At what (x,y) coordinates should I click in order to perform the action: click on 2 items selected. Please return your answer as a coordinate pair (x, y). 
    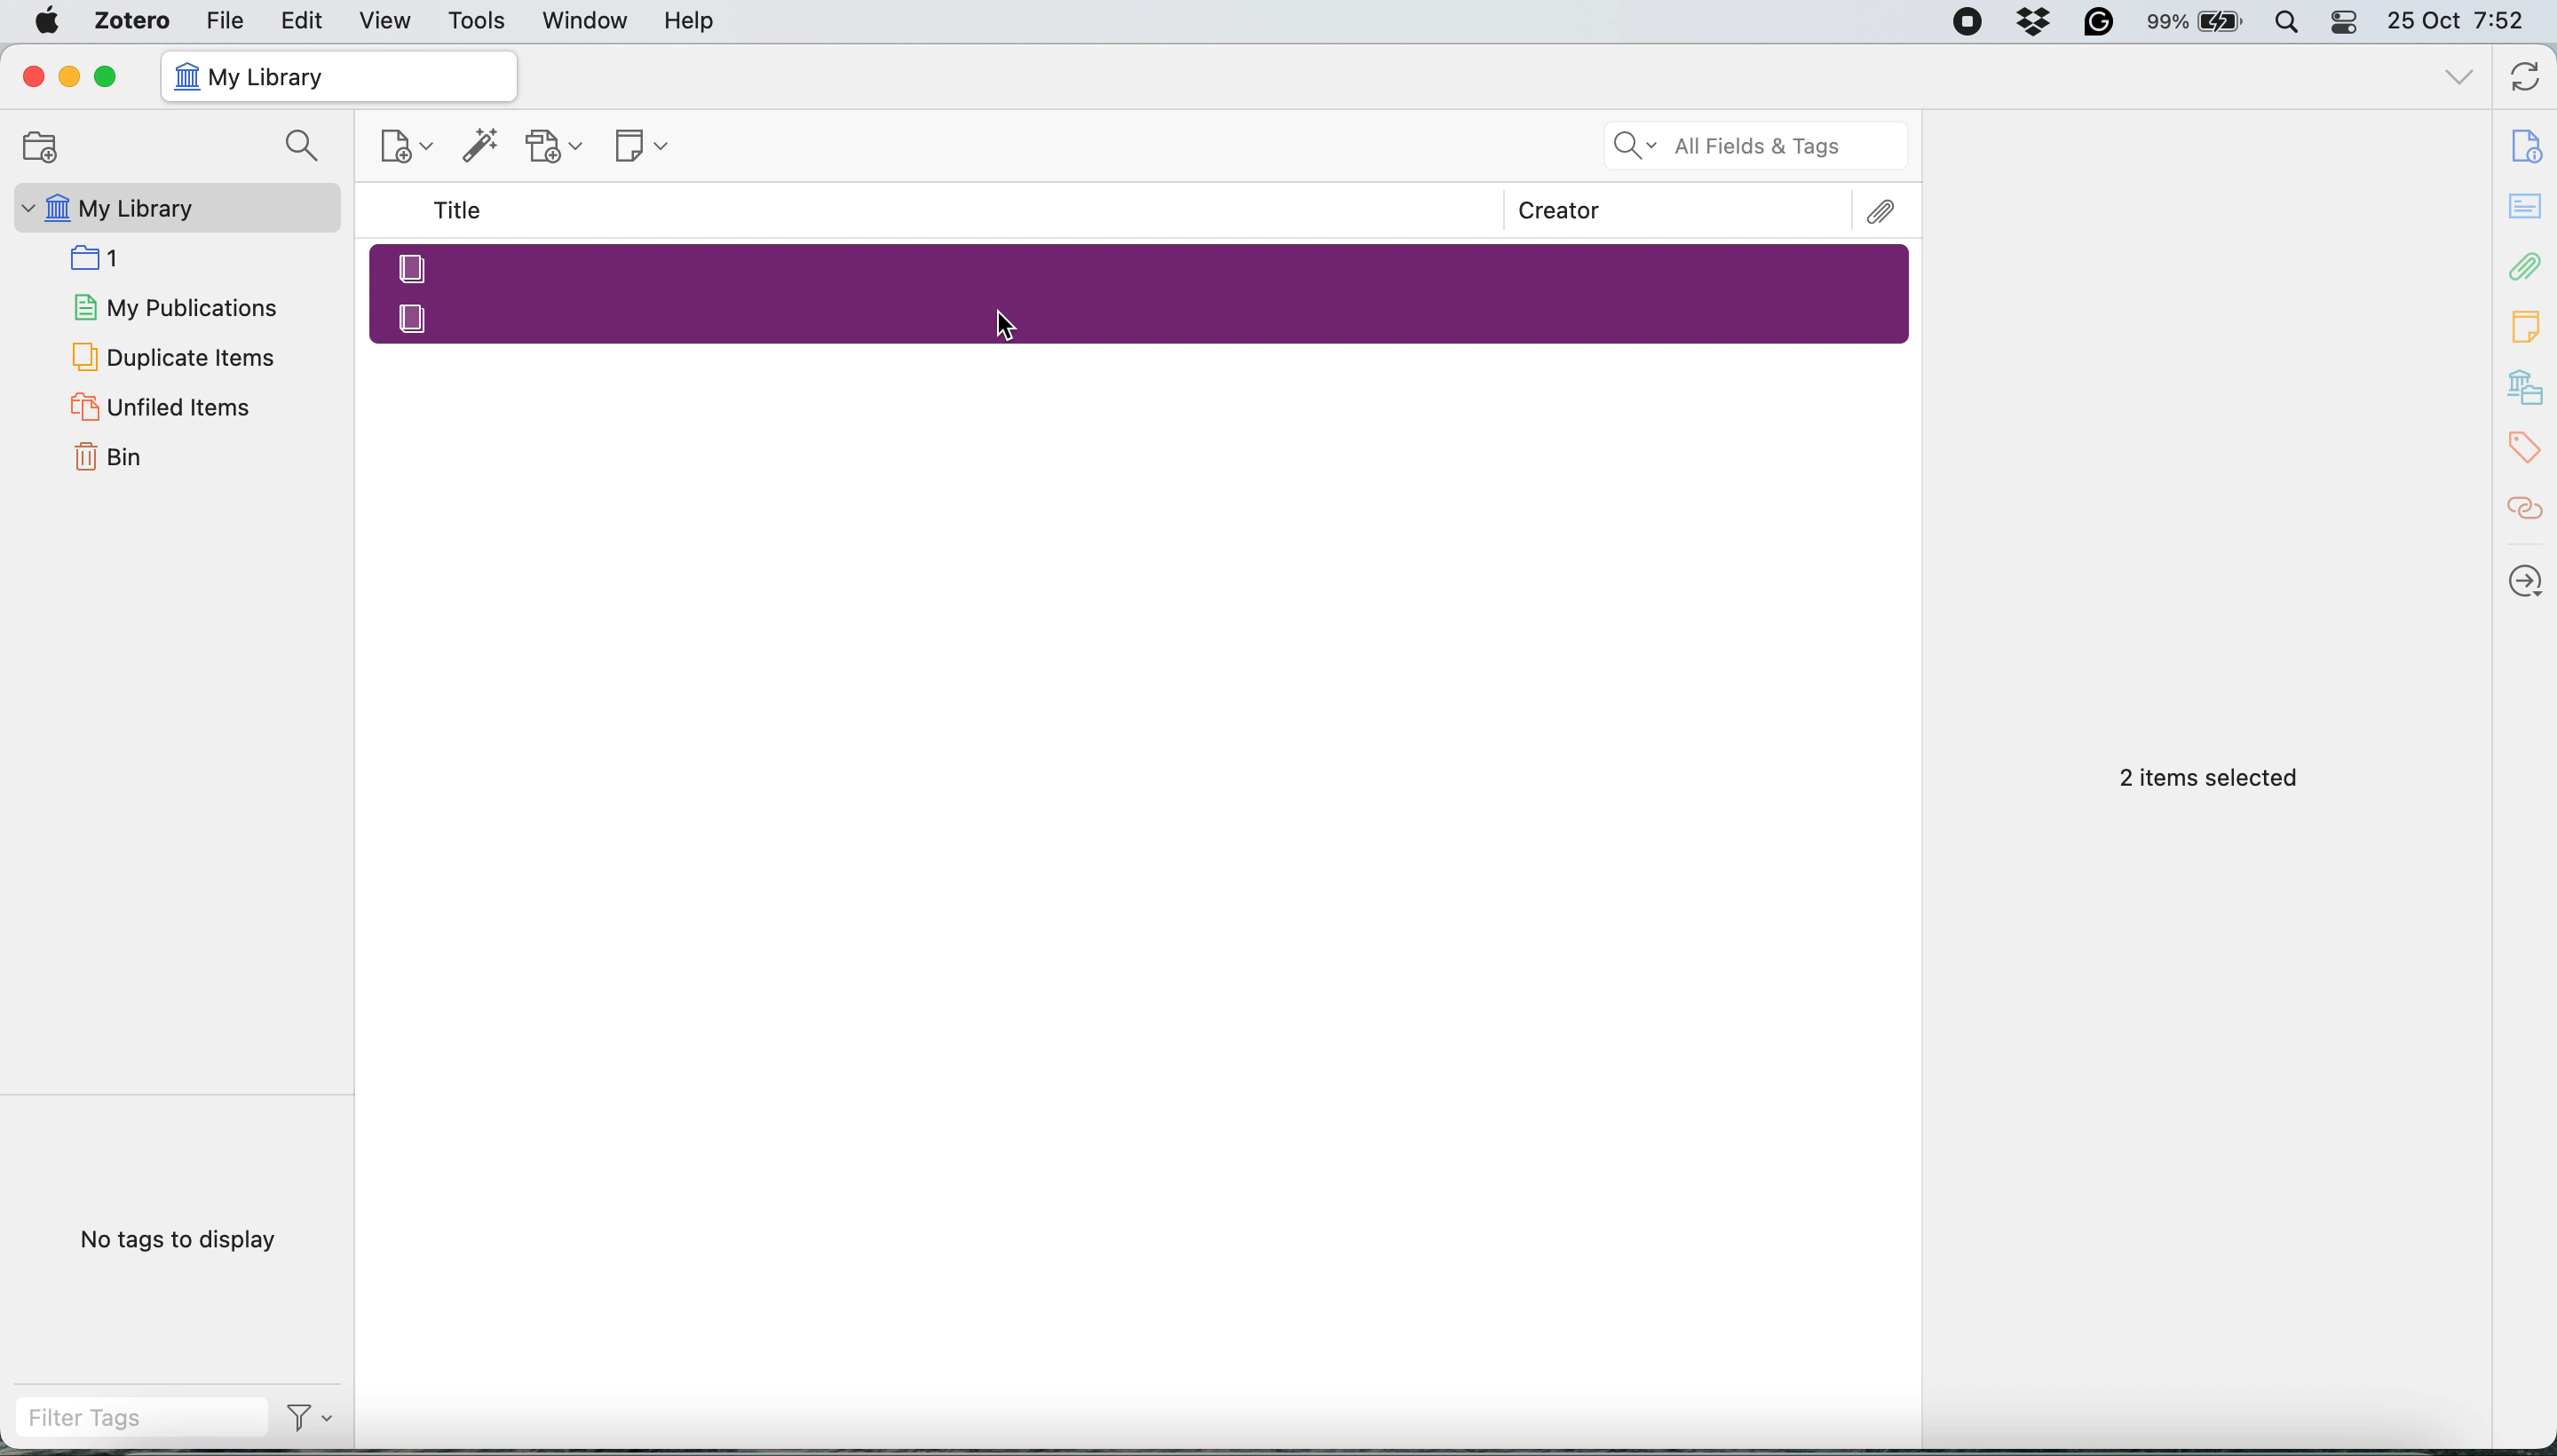
    Looking at the image, I should click on (2210, 779).